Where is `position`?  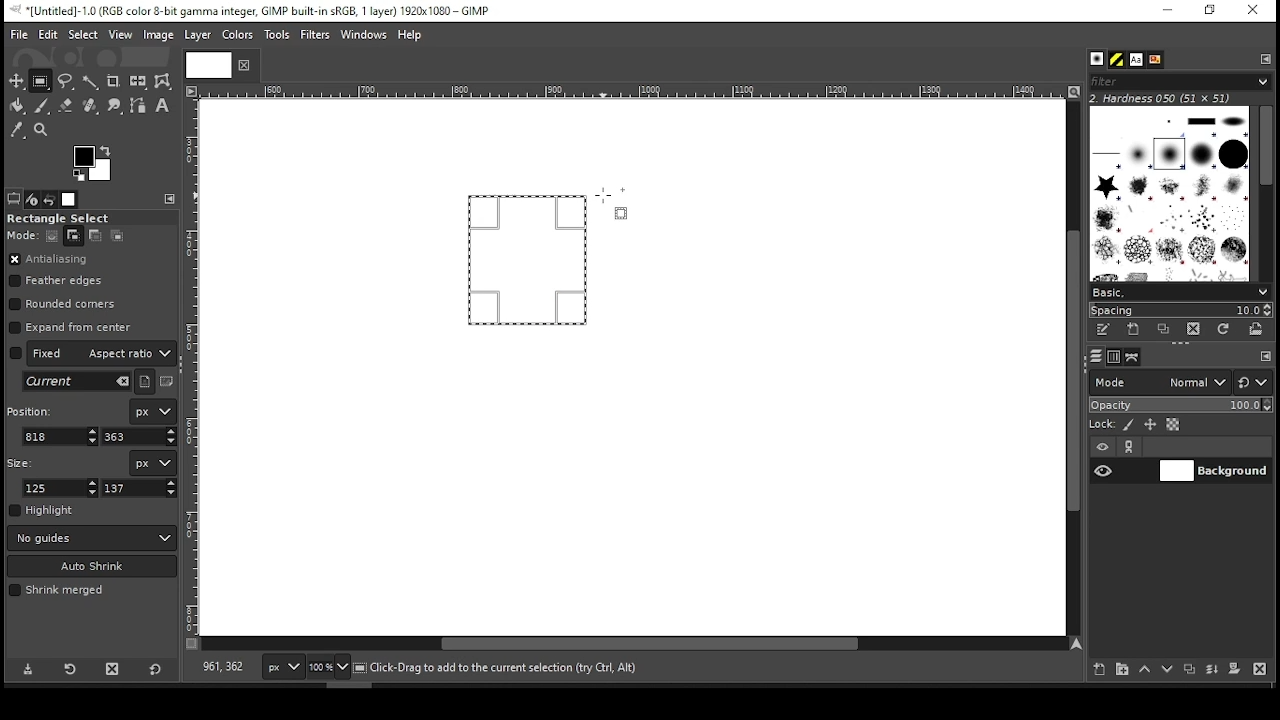
position is located at coordinates (33, 409).